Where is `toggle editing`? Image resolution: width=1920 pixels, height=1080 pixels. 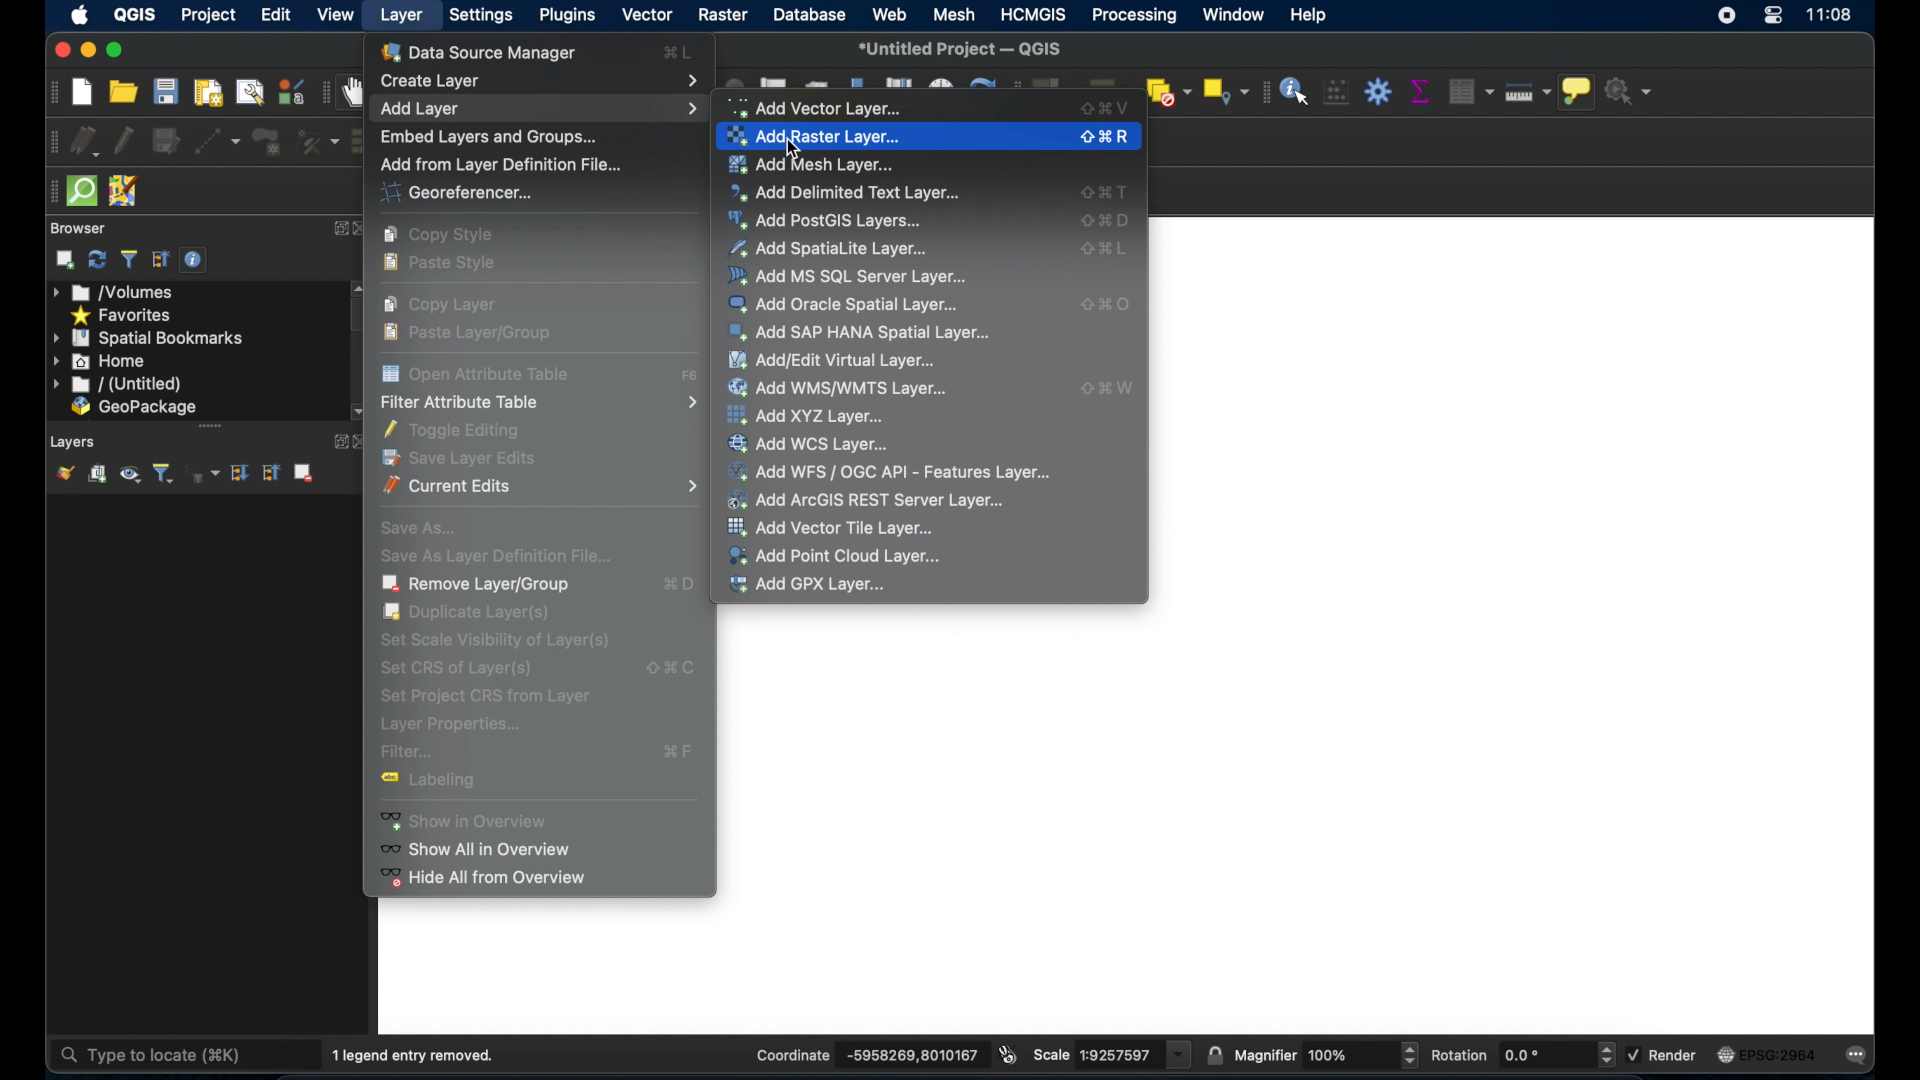
toggle editing is located at coordinates (125, 138).